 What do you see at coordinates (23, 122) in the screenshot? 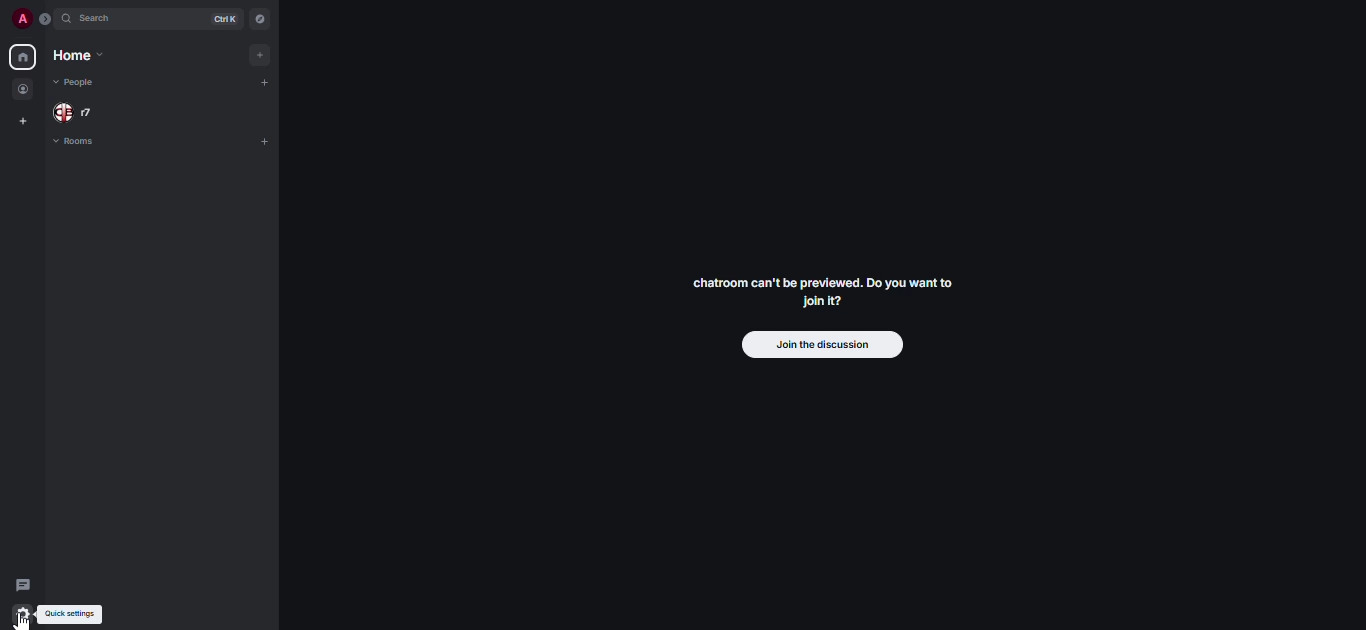
I see `create space` at bounding box center [23, 122].